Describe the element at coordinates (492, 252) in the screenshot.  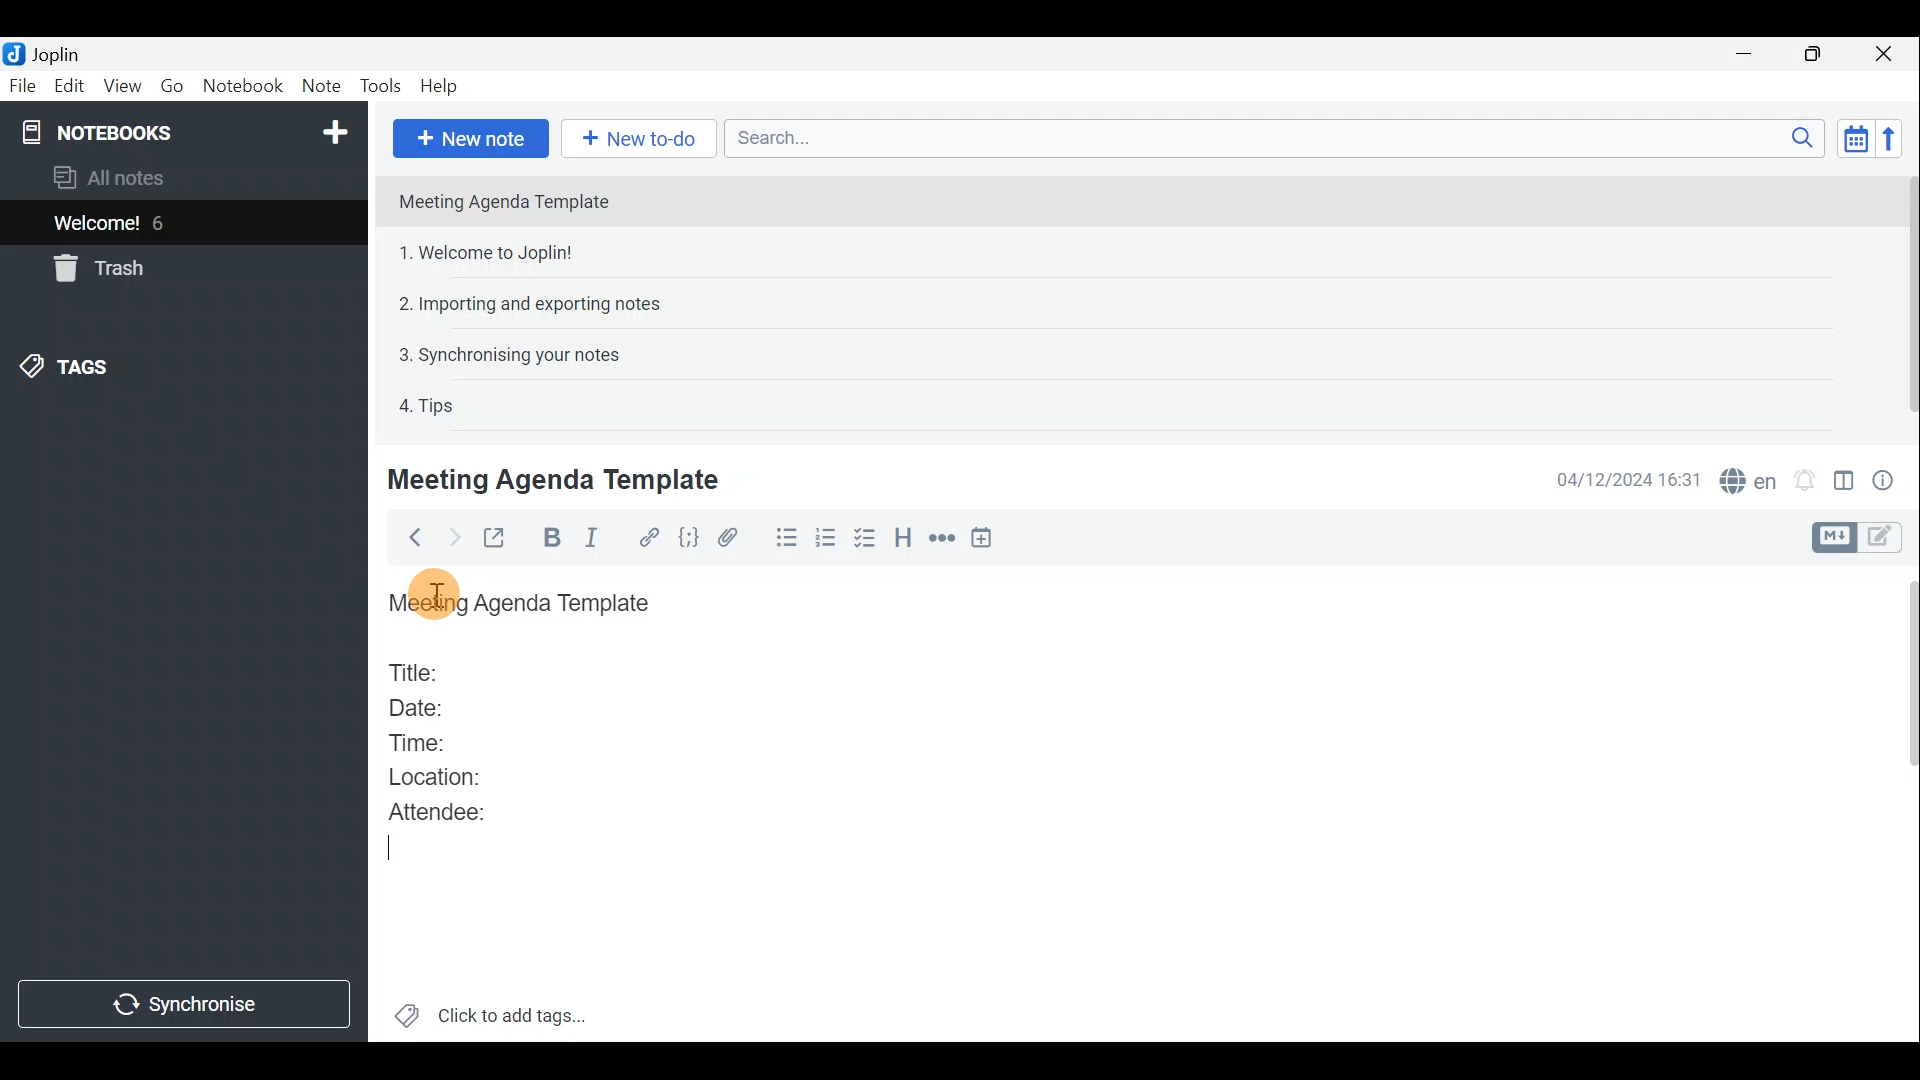
I see `1. Welcome to Joplin!` at that location.